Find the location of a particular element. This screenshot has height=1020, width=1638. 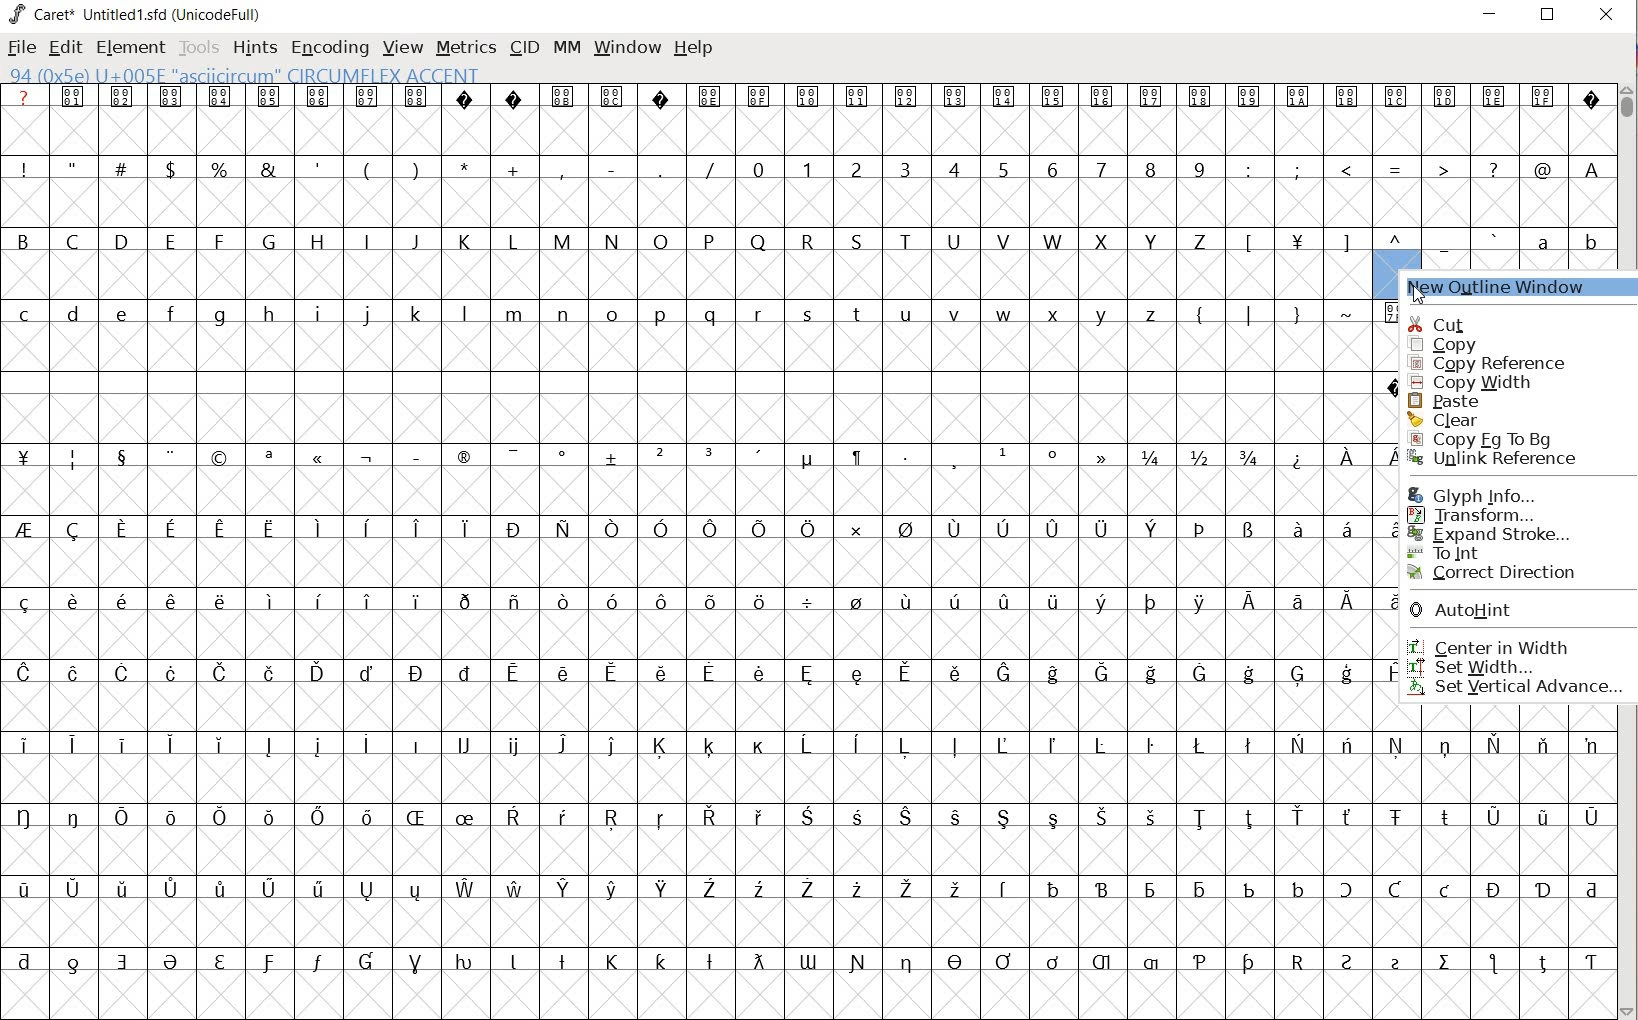

WINDOW is located at coordinates (625, 46).